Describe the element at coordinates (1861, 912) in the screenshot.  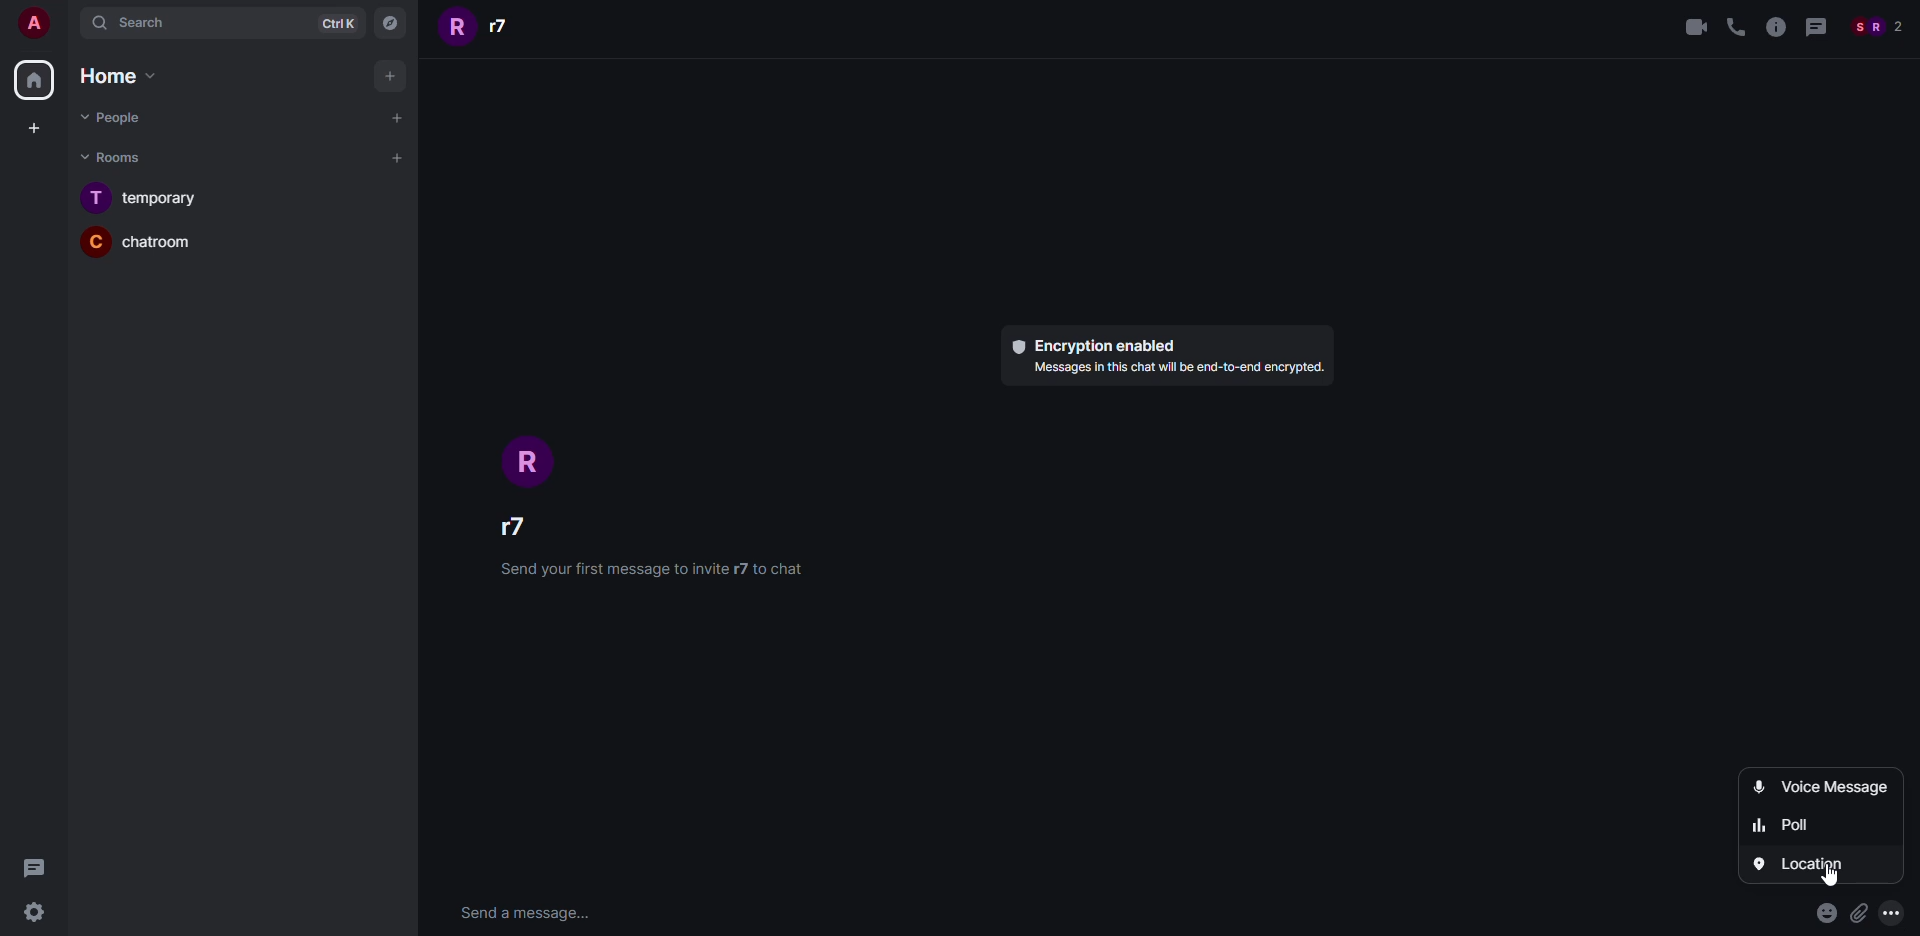
I see `attachment` at that location.